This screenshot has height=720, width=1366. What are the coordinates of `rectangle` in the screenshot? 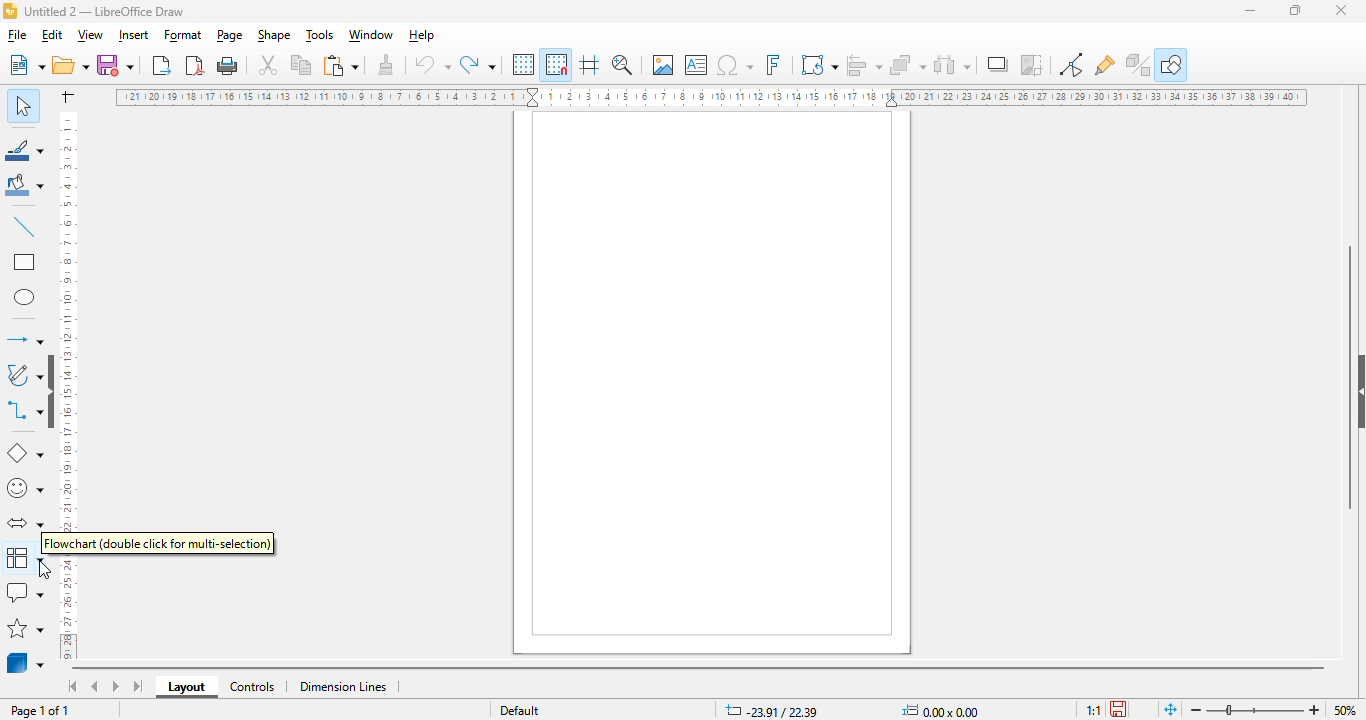 It's located at (26, 263).